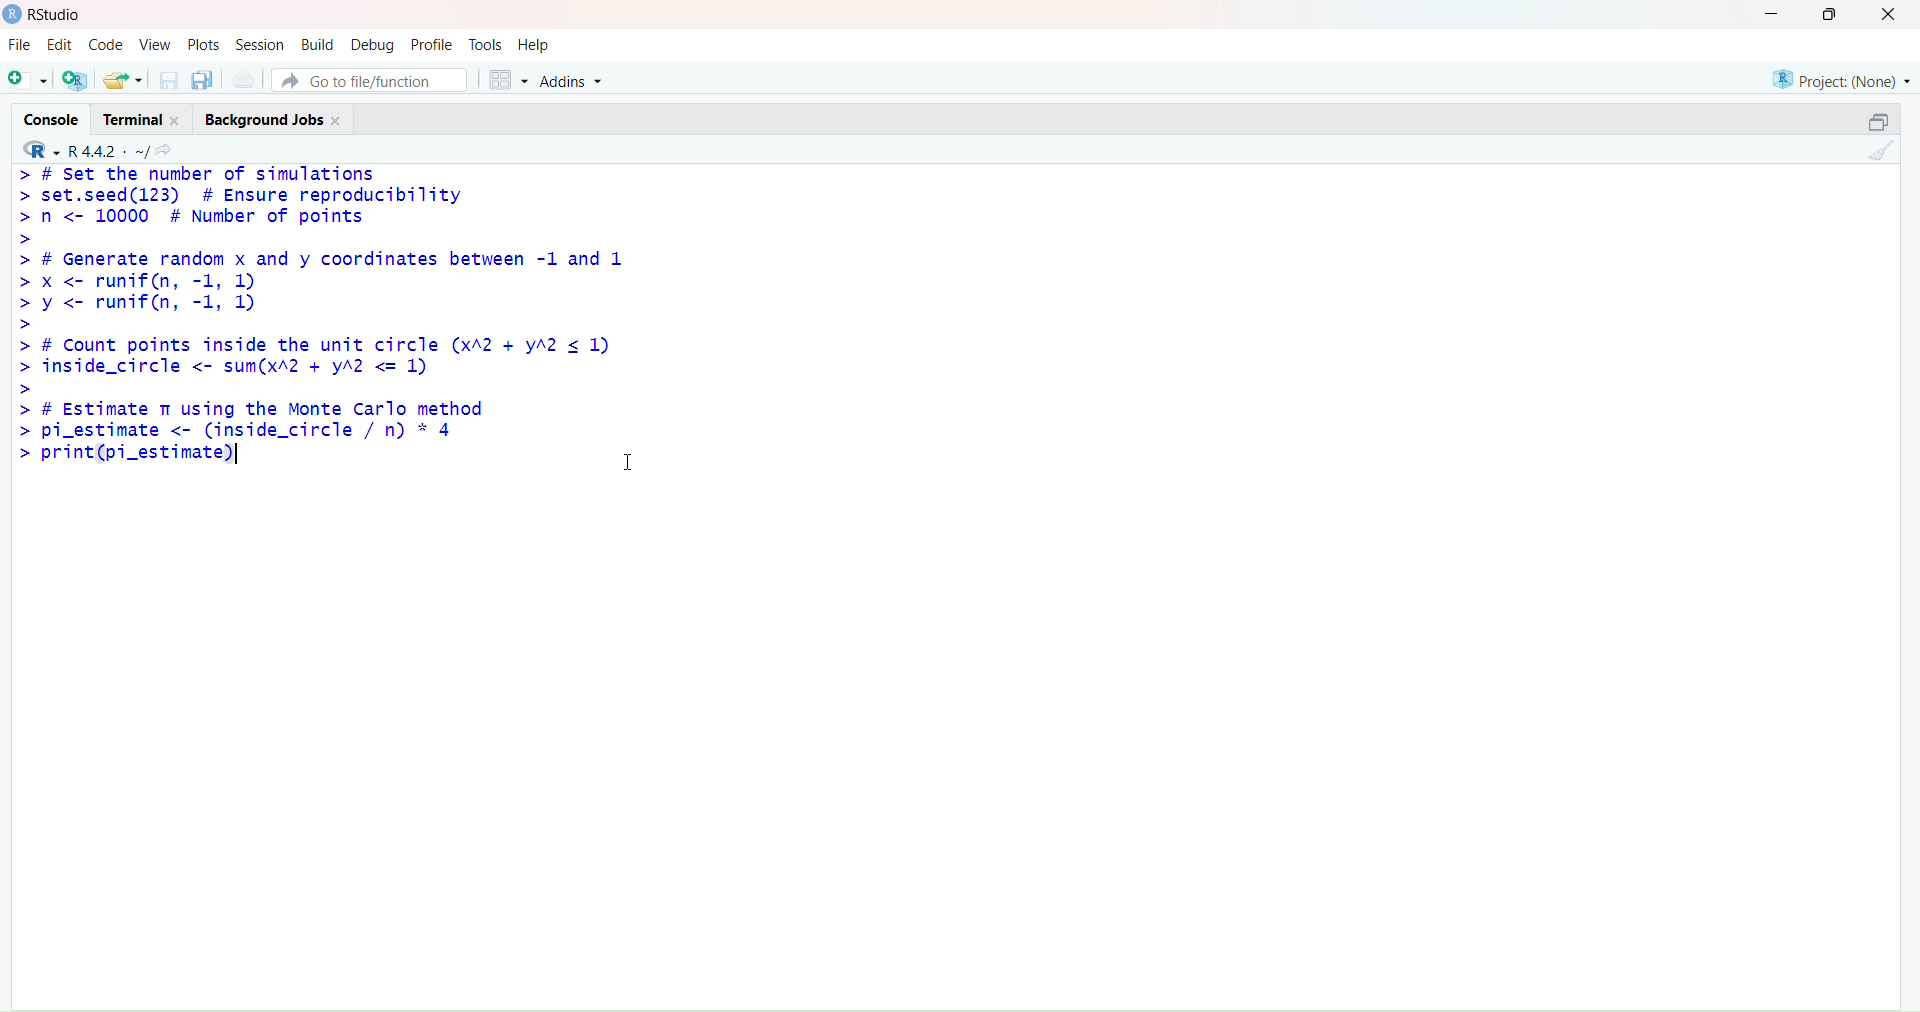 Image resolution: width=1920 pixels, height=1012 pixels. Describe the element at coordinates (435, 42) in the screenshot. I see `Profile` at that location.